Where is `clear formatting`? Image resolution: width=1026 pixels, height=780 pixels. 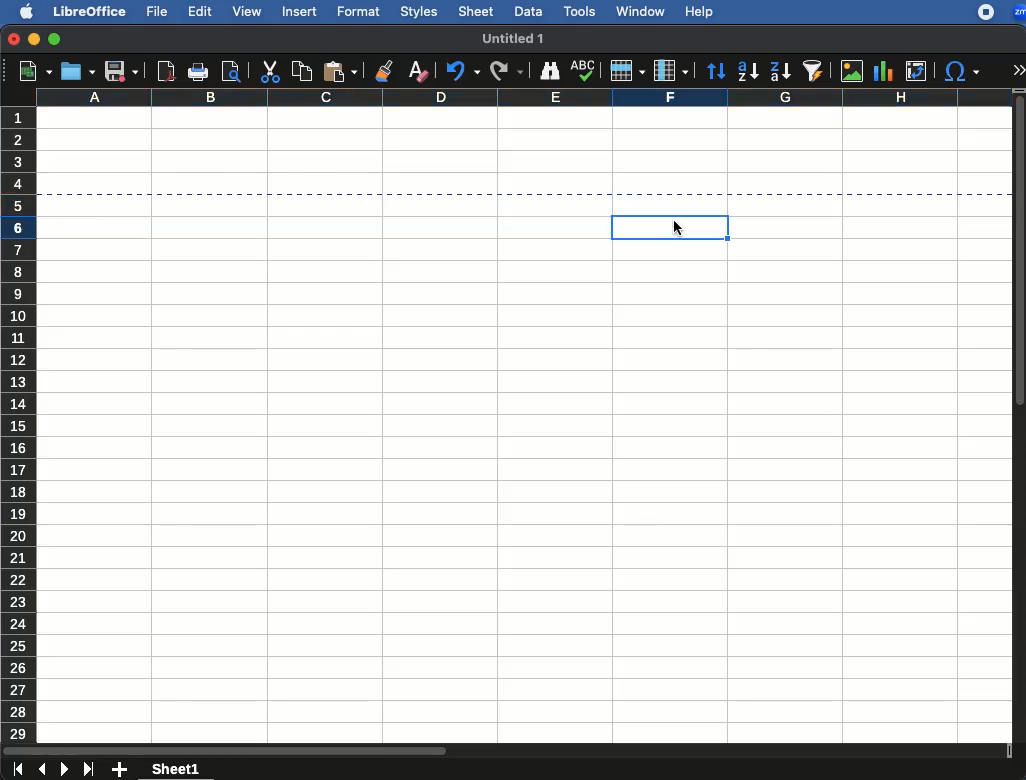
clear formatting is located at coordinates (416, 70).